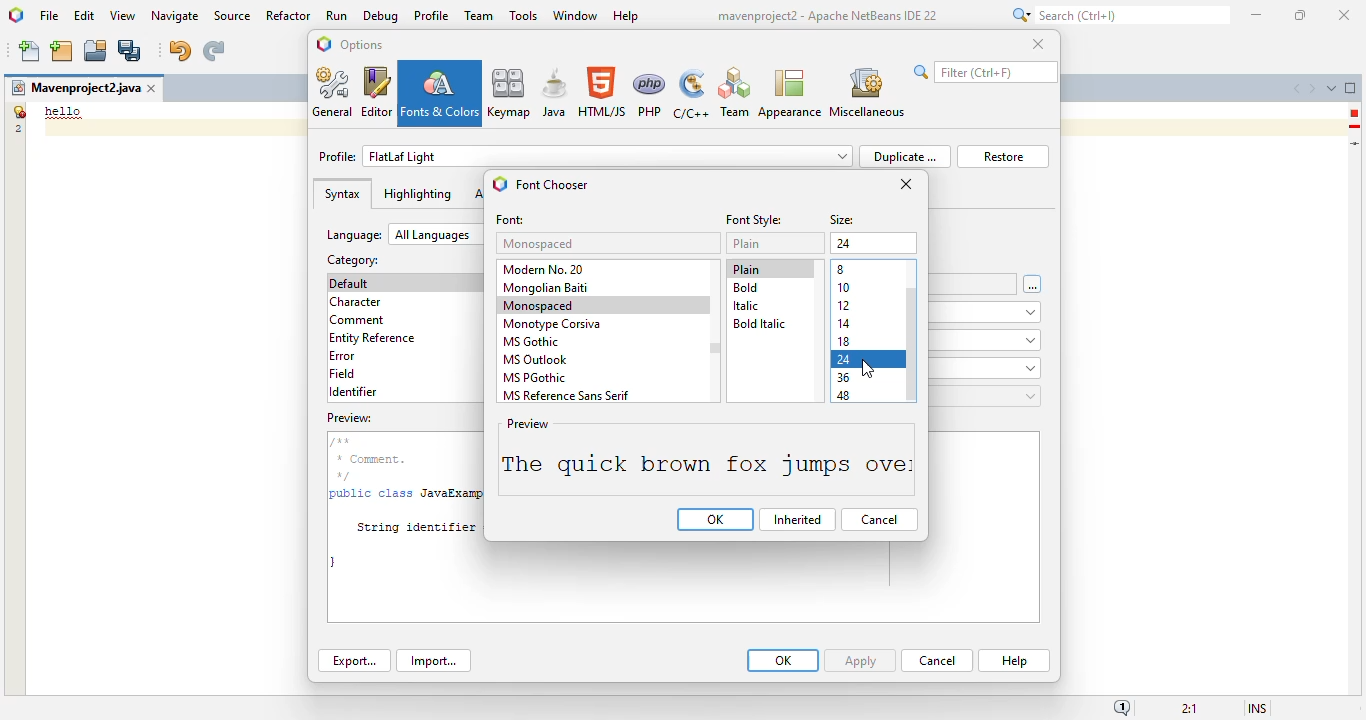 The width and height of the screenshot is (1366, 720). Describe the element at coordinates (377, 92) in the screenshot. I see `editor` at that location.